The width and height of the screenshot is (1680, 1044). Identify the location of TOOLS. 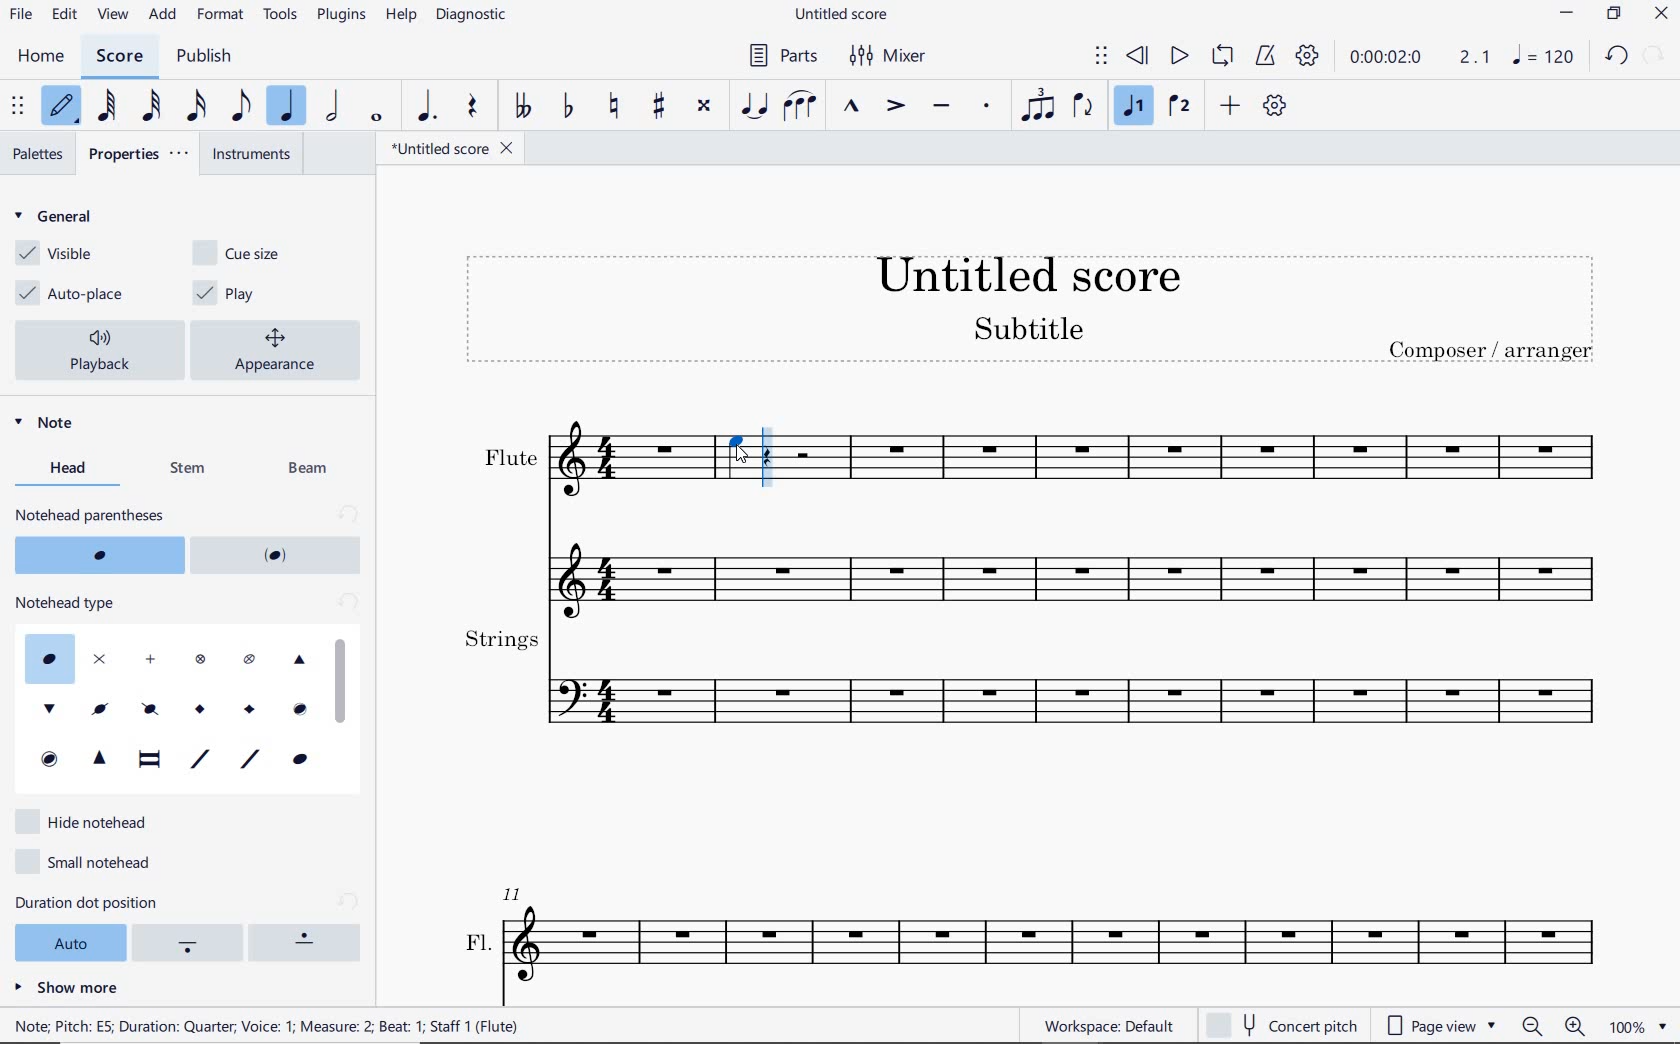
(281, 16).